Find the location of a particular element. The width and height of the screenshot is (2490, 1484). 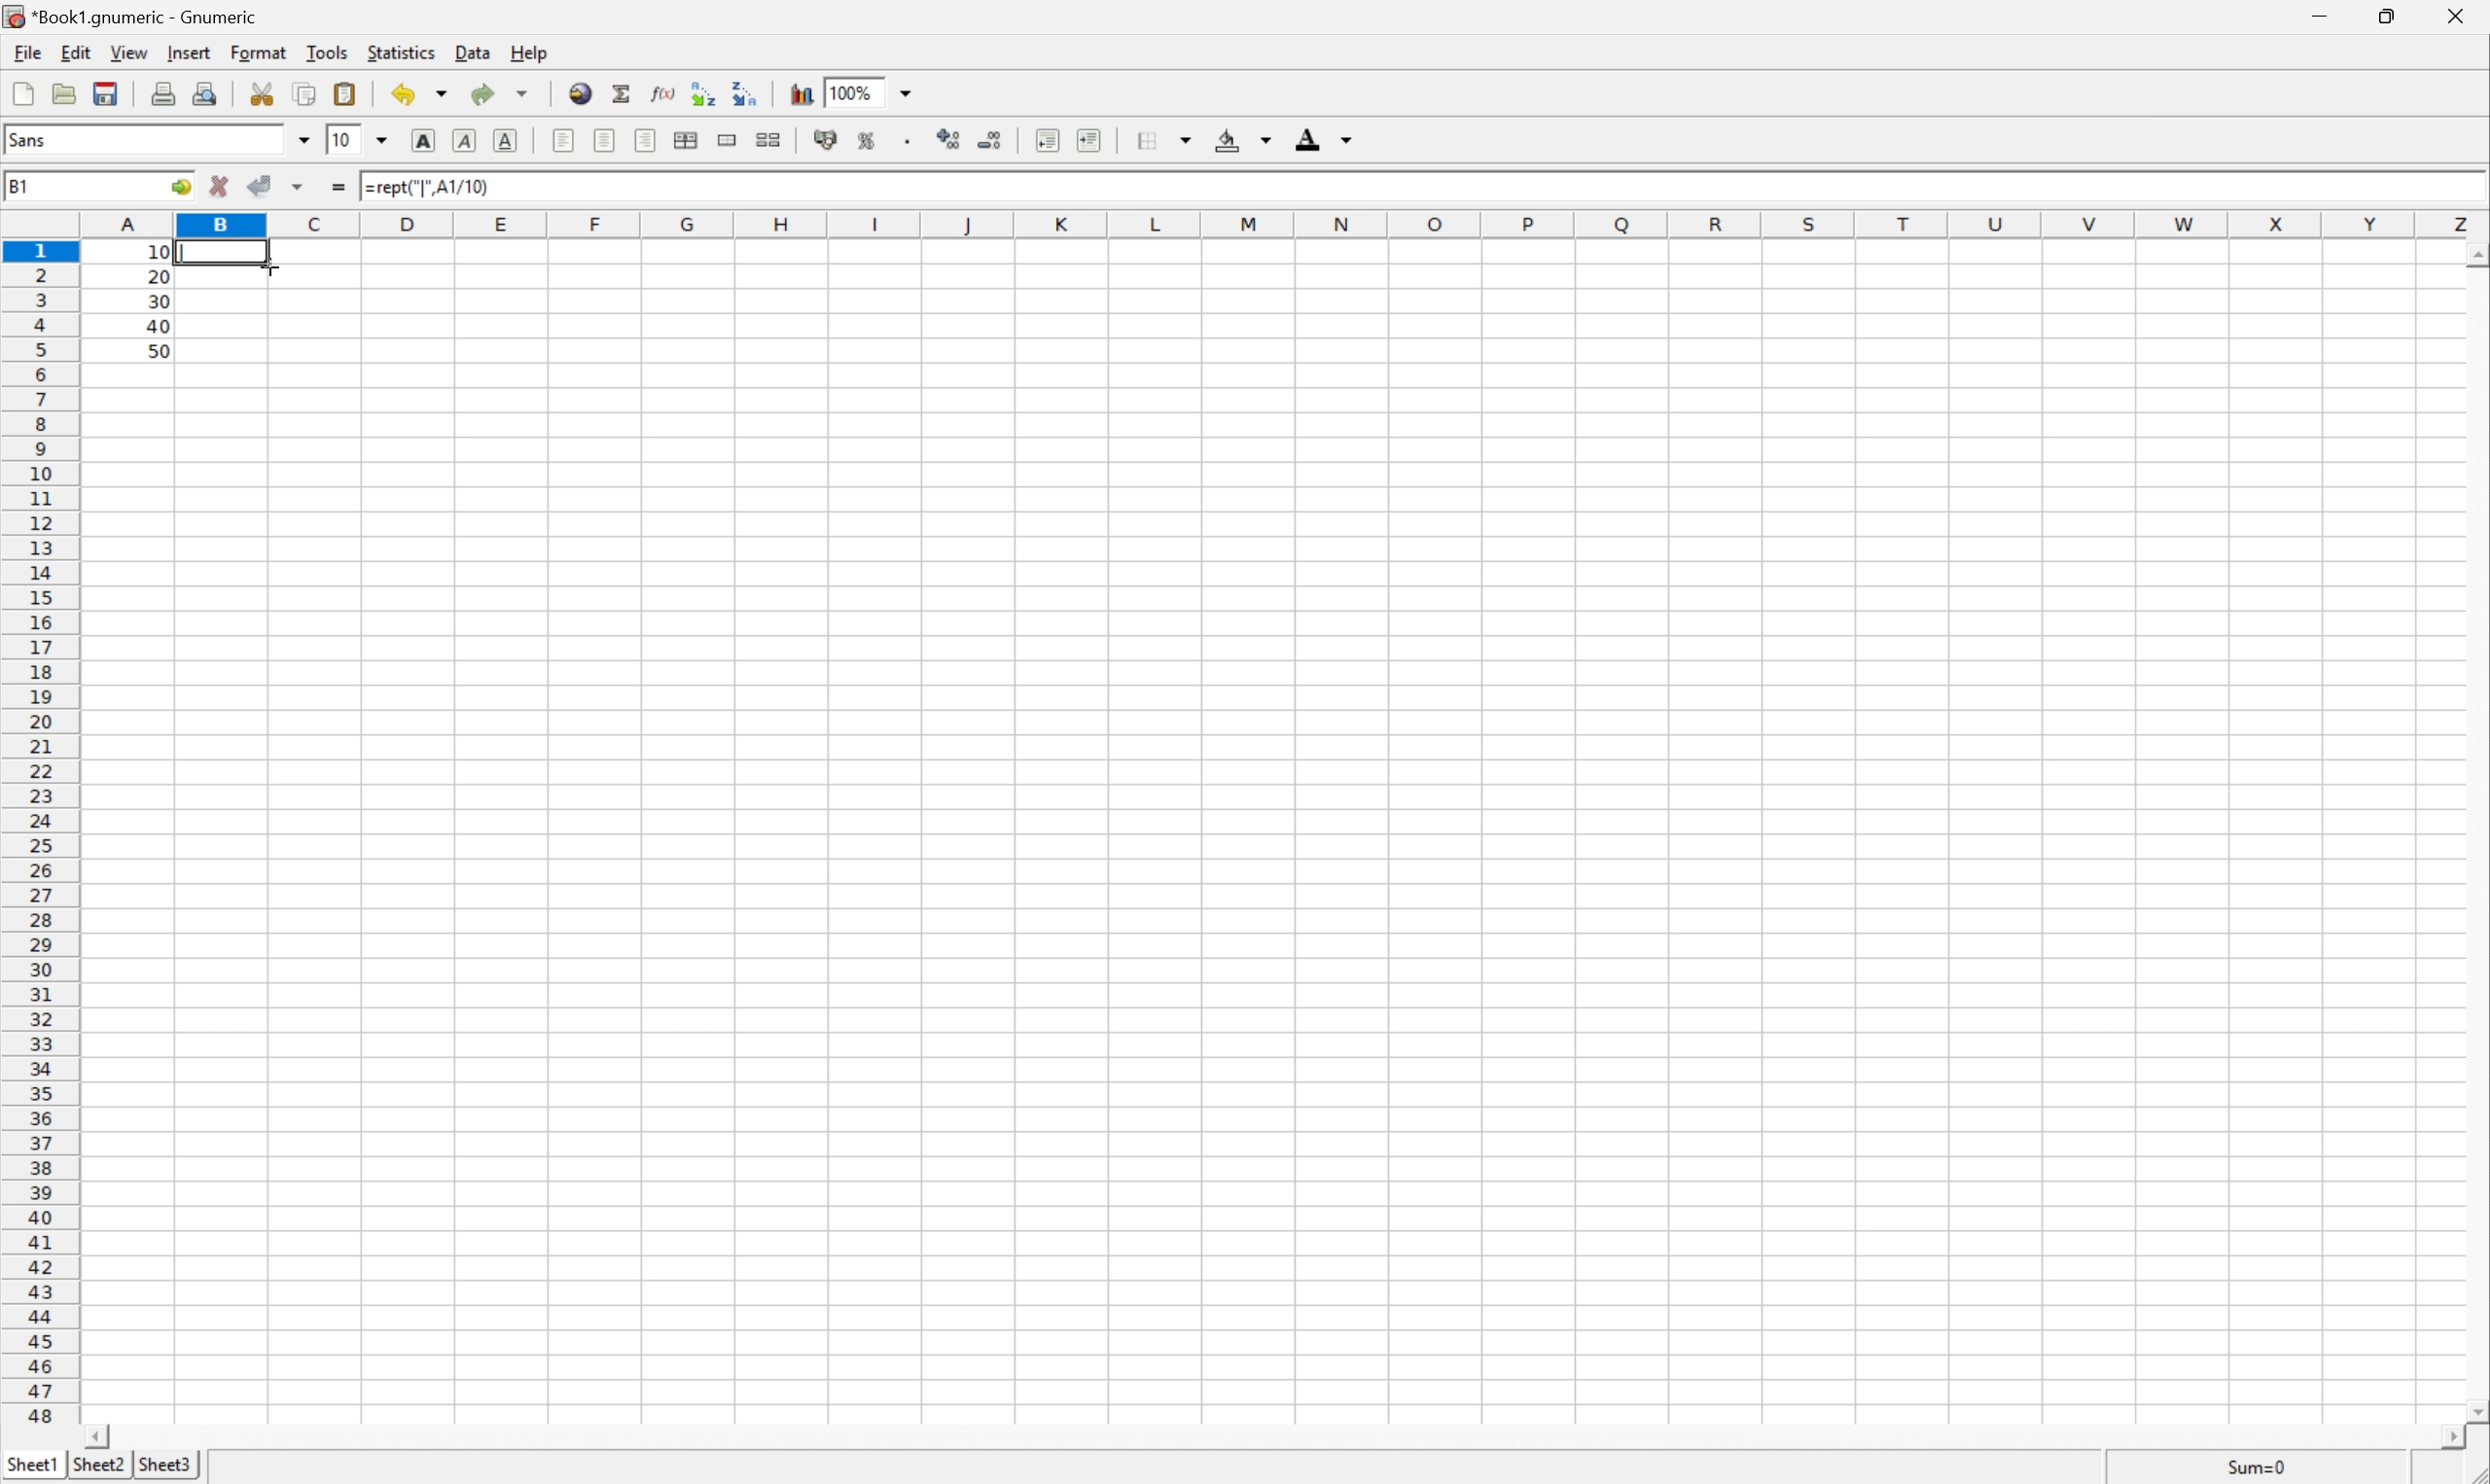

Minimize is located at coordinates (2313, 13).